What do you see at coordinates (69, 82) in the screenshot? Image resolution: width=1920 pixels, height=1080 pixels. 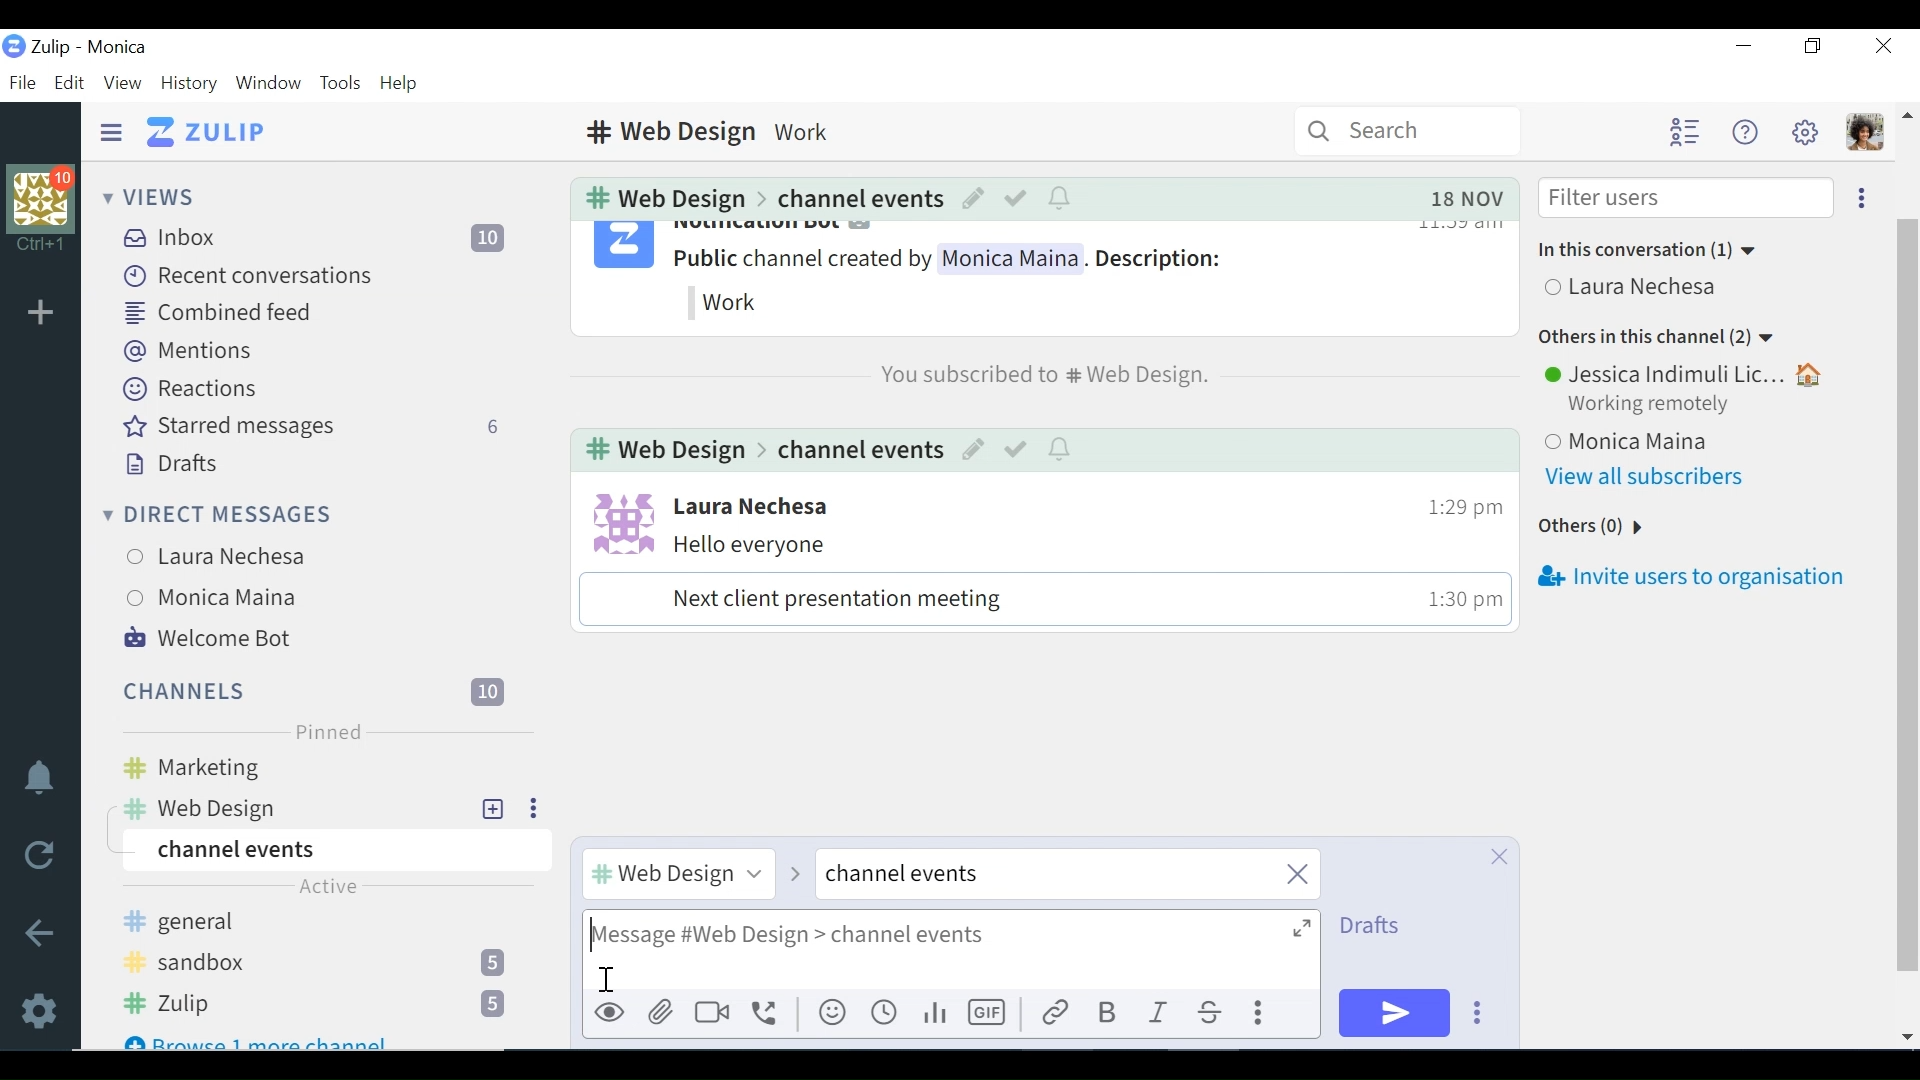 I see `Edit` at bounding box center [69, 82].